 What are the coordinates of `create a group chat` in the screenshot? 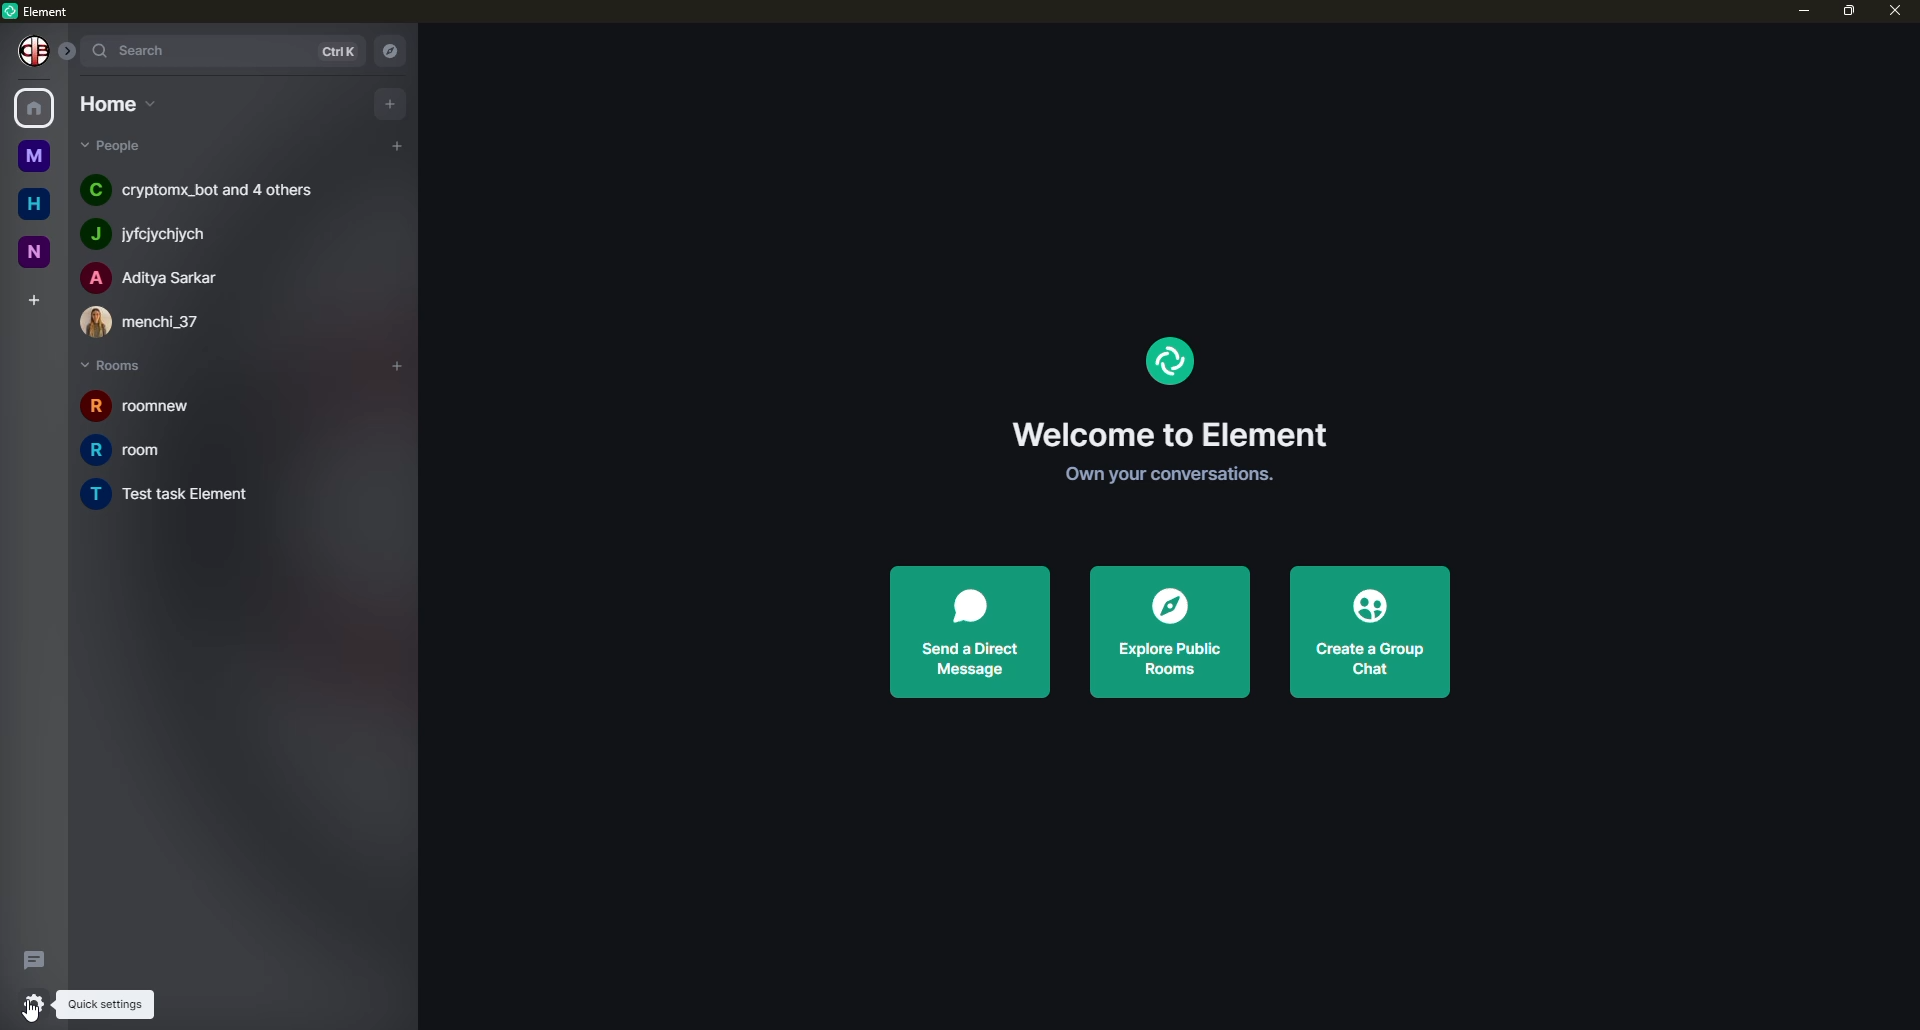 It's located at (1374, 633).